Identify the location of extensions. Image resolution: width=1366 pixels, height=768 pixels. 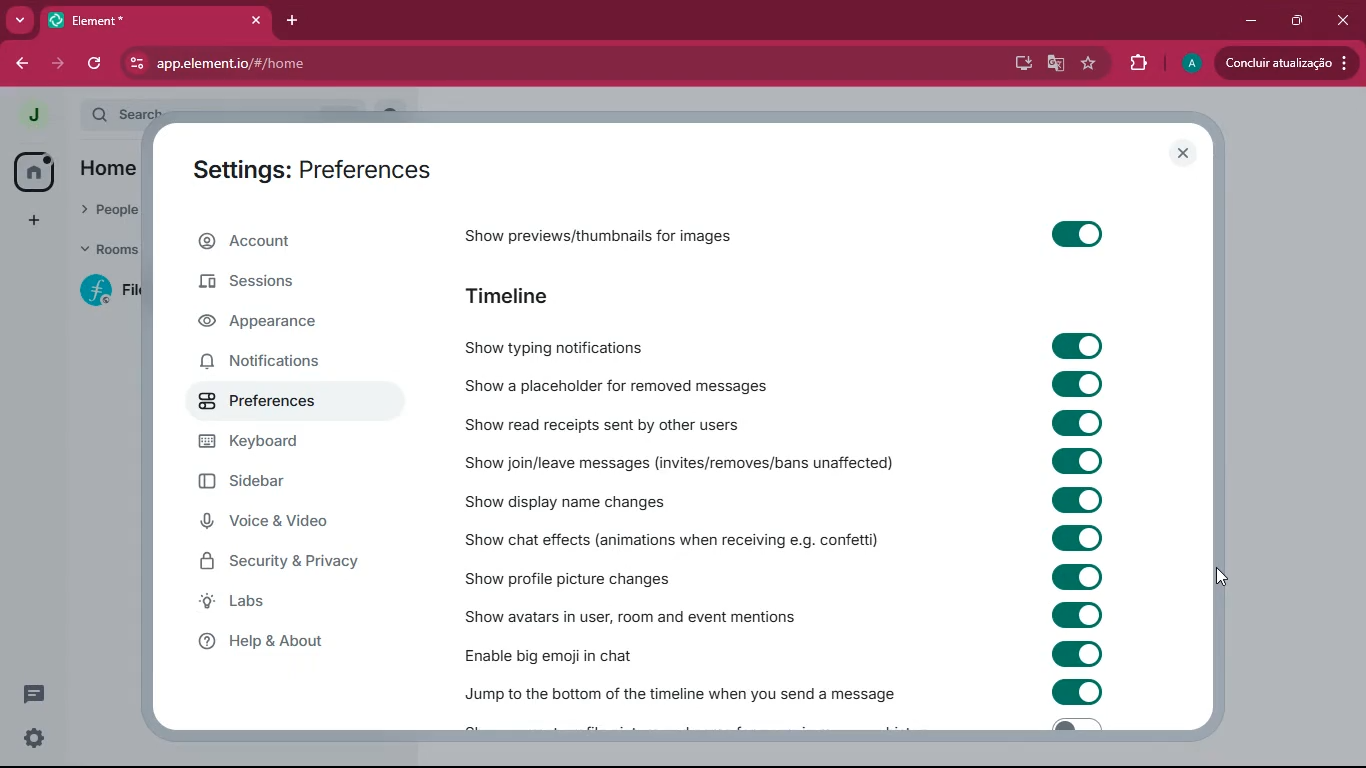
(1137, 61).